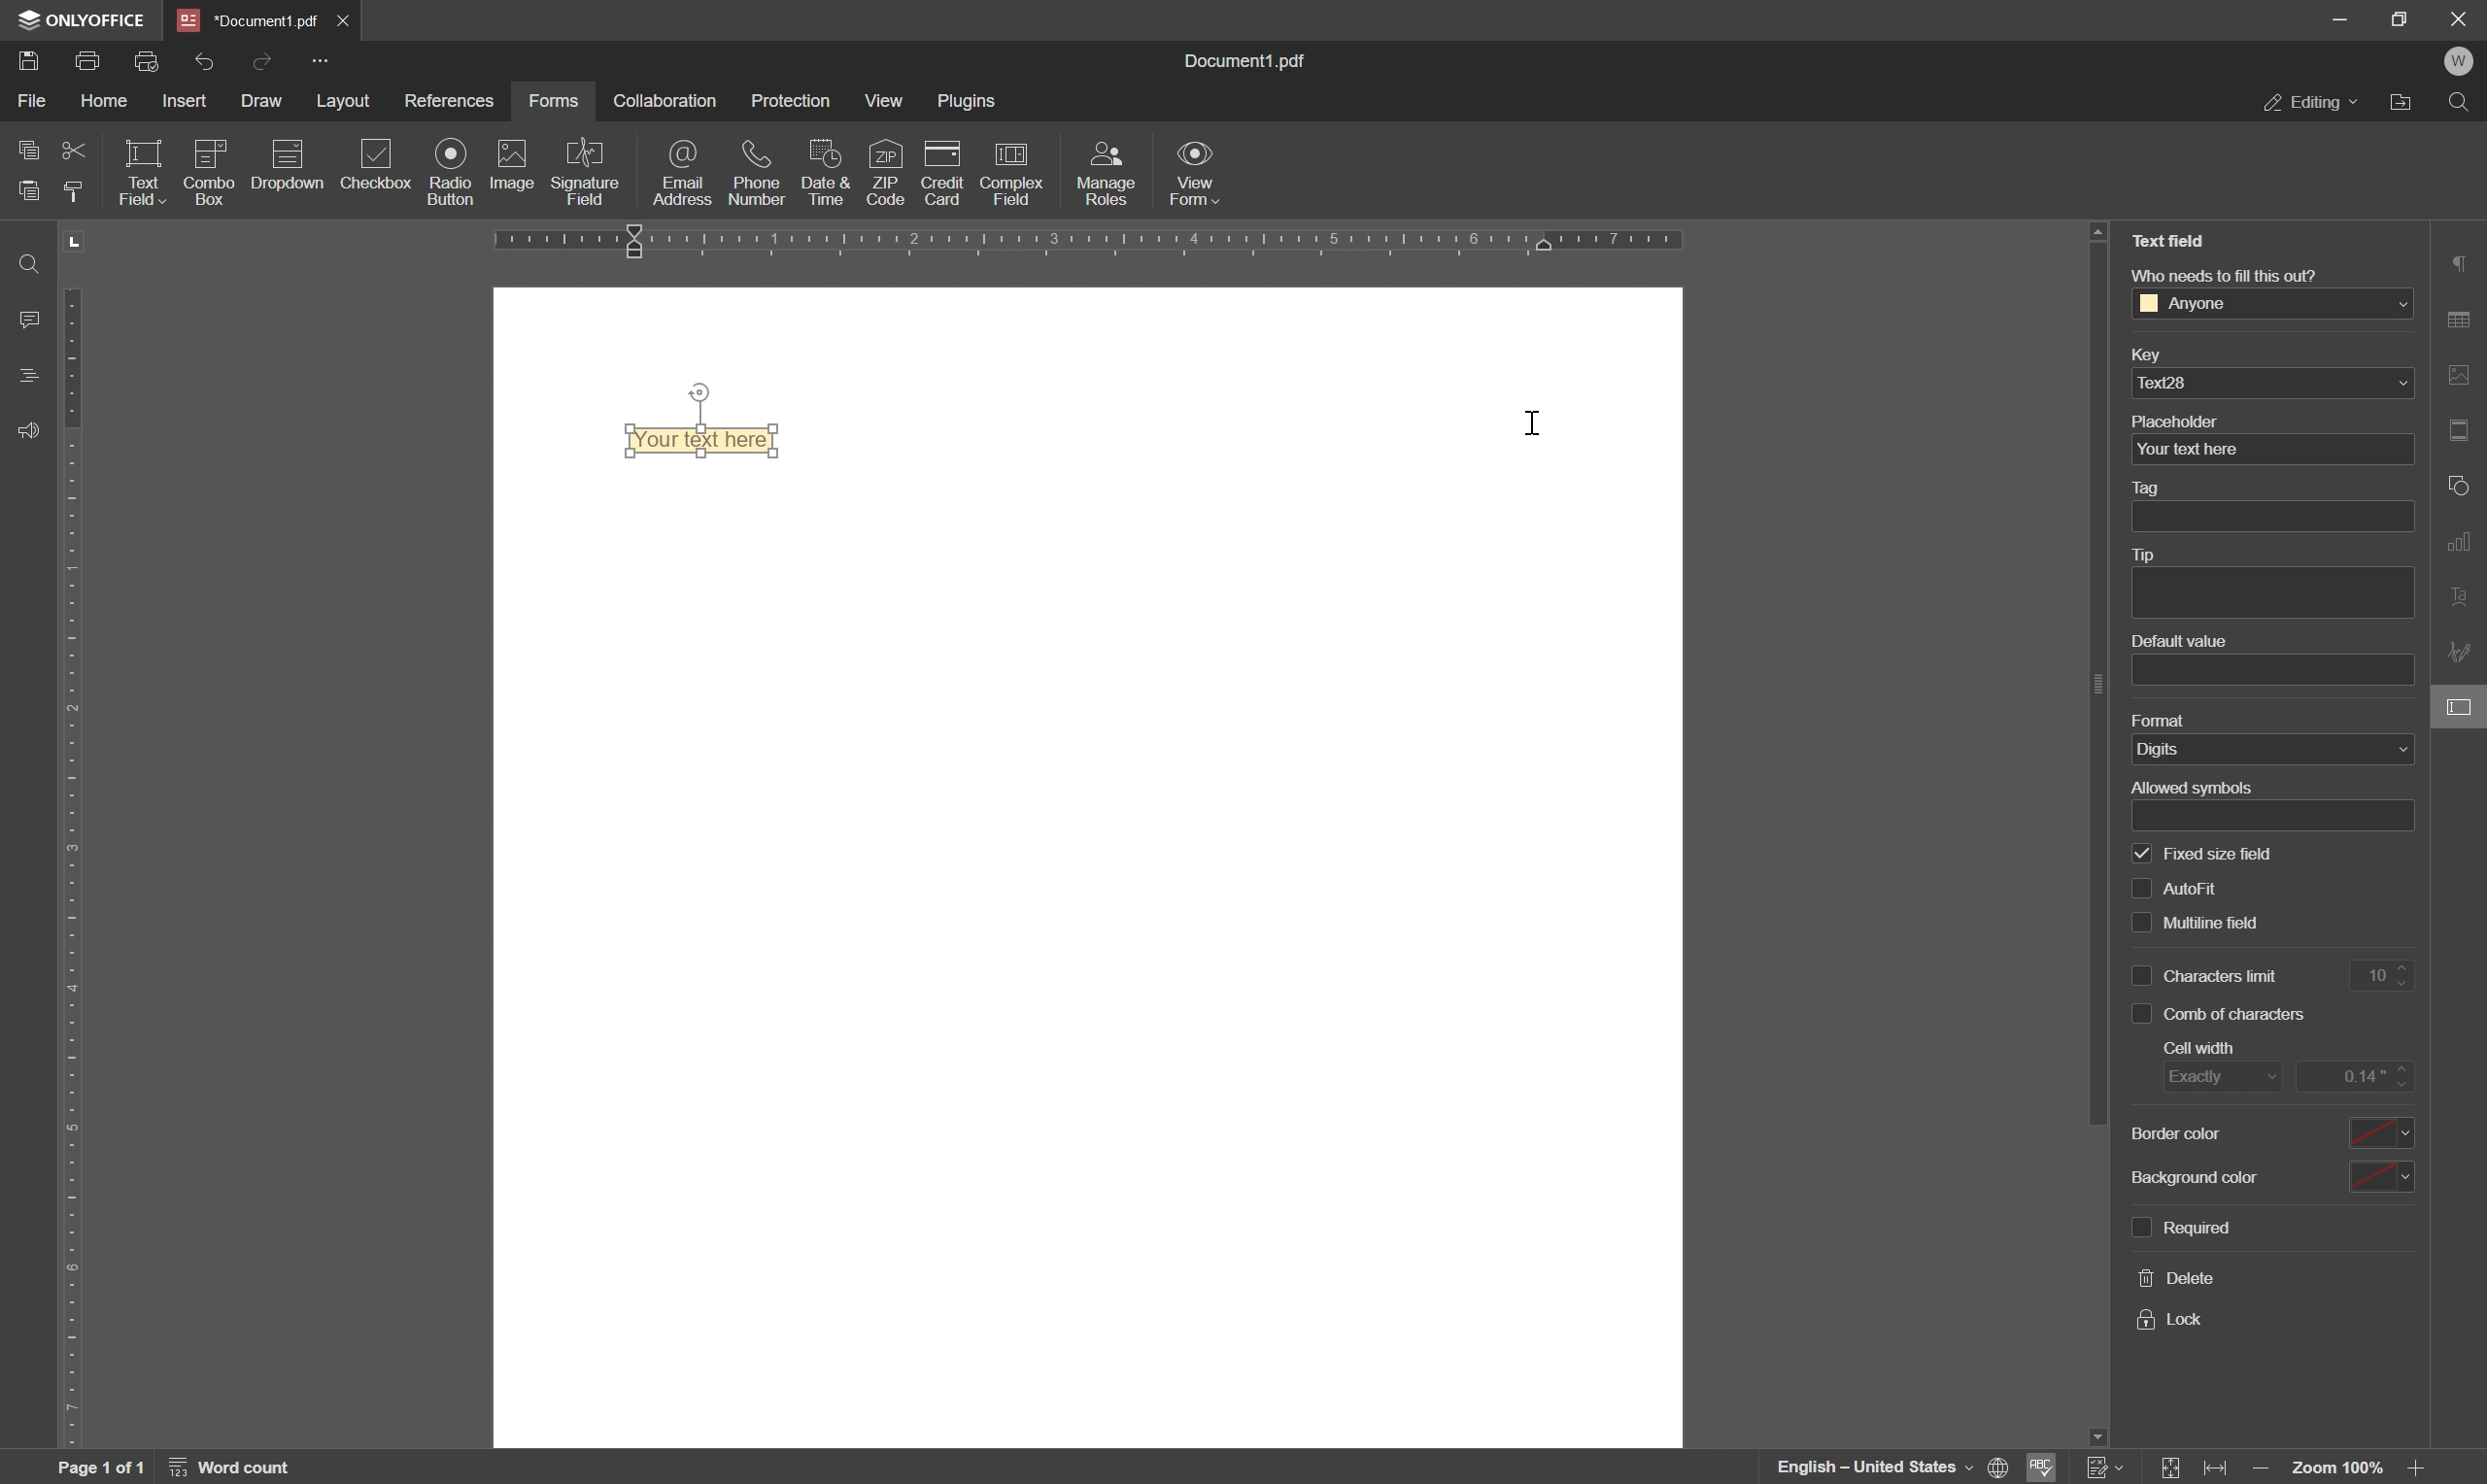  Describe the element at coordinates (592, 170) in the screenshot. I see `signature field` at that location.